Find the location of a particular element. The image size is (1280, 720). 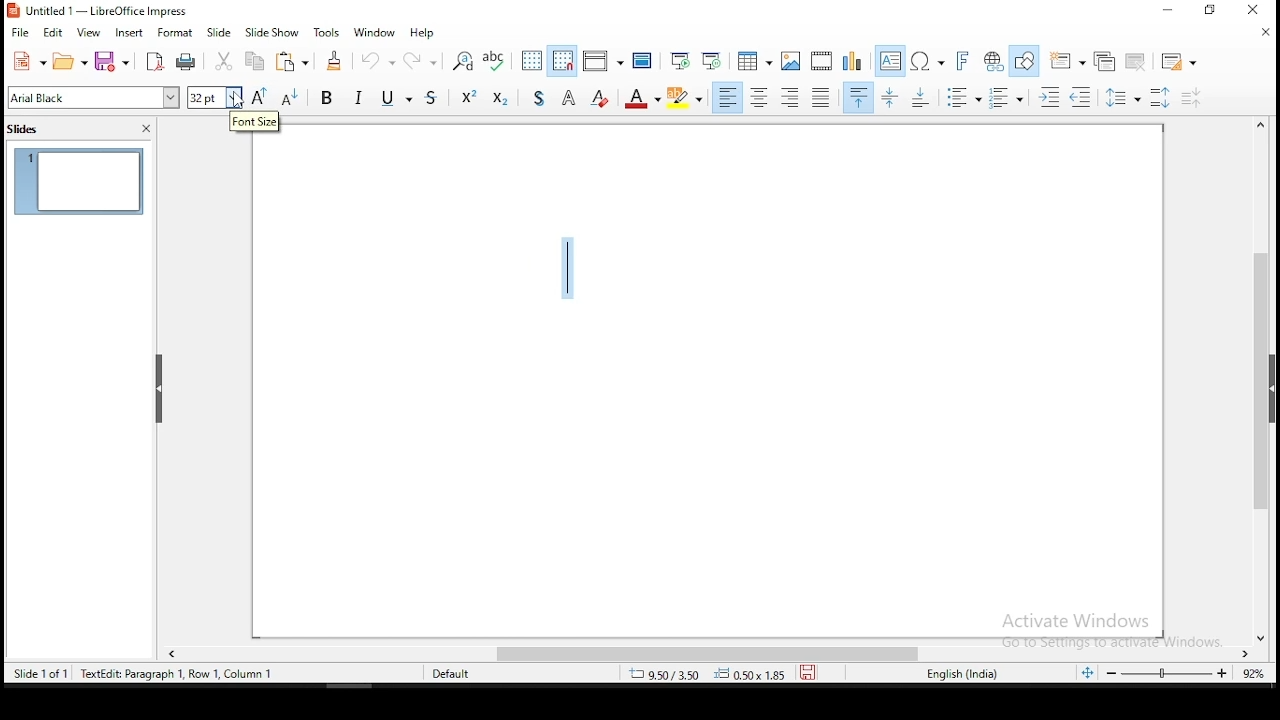

cut is located at coordinates (225, 61).